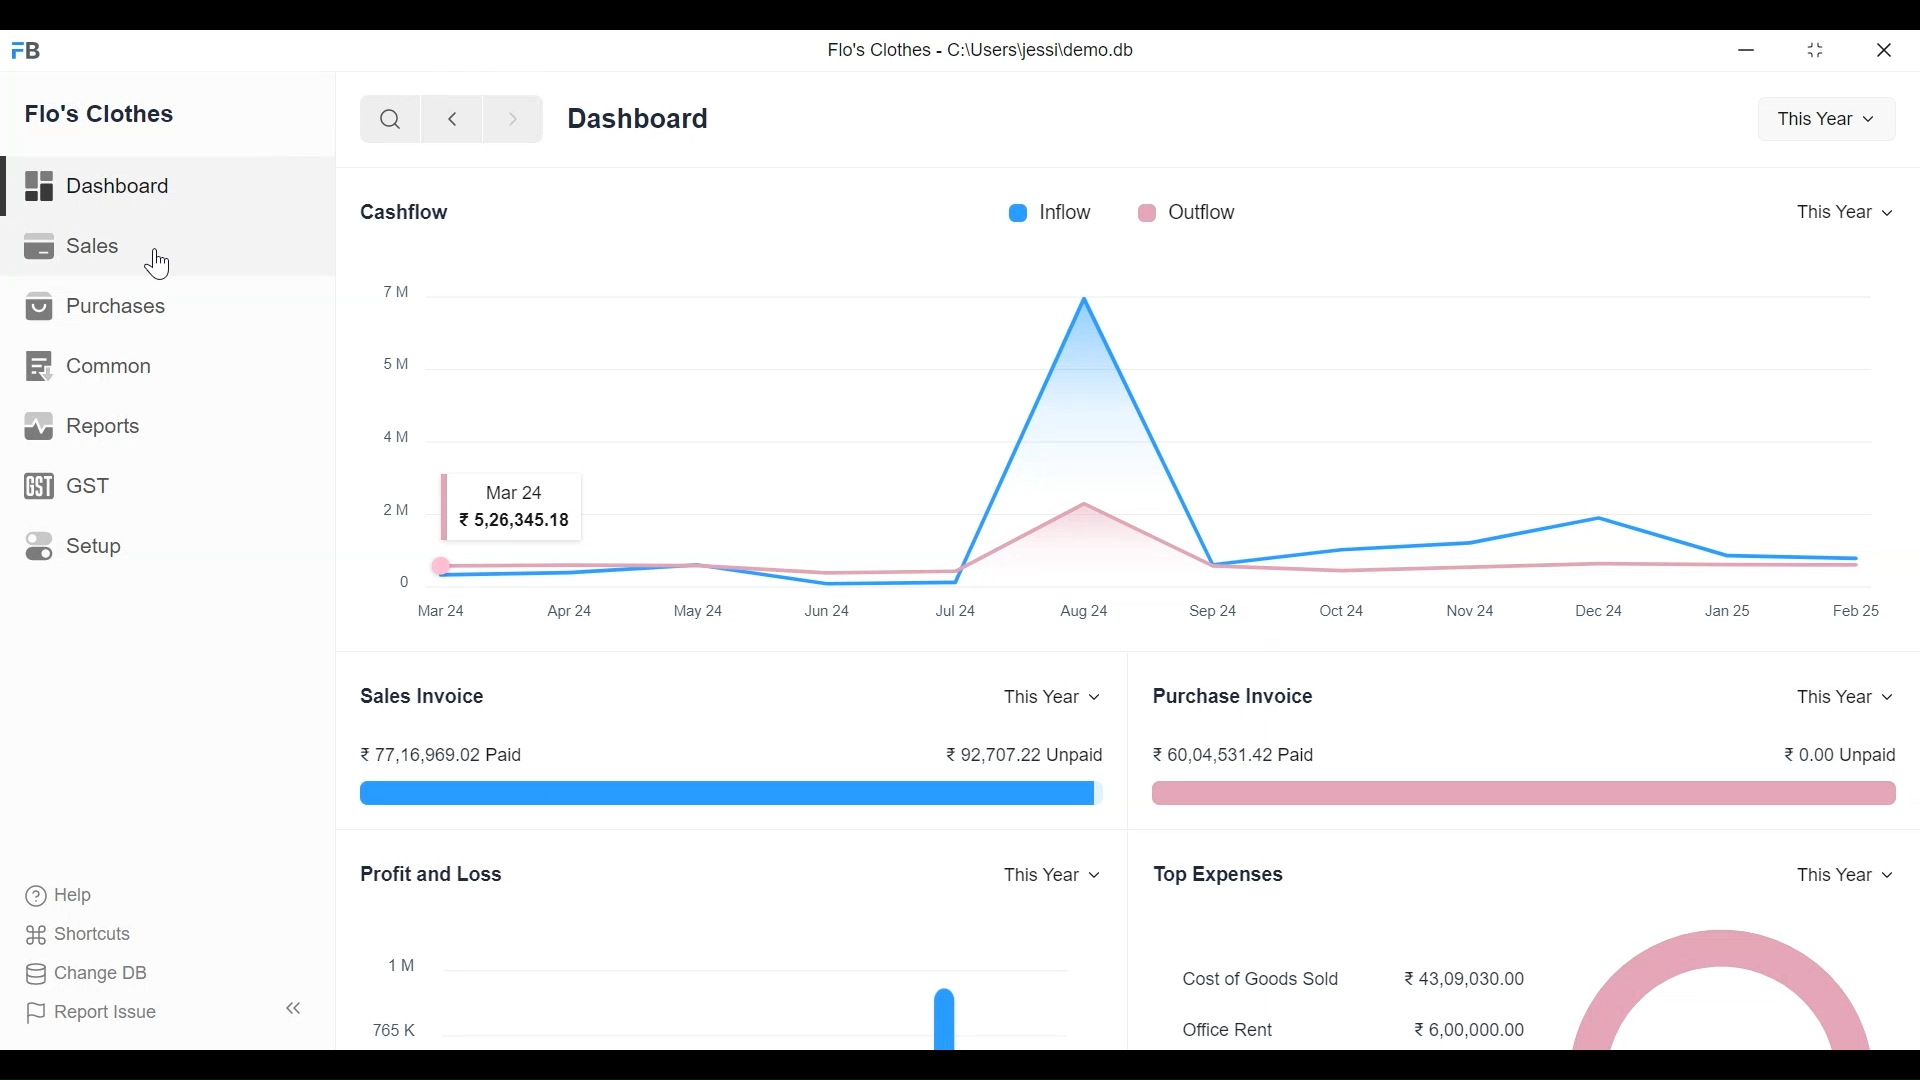 This screenshot has height=1080, width=1920. I want to click on Aug 24, so click(1084, 609).